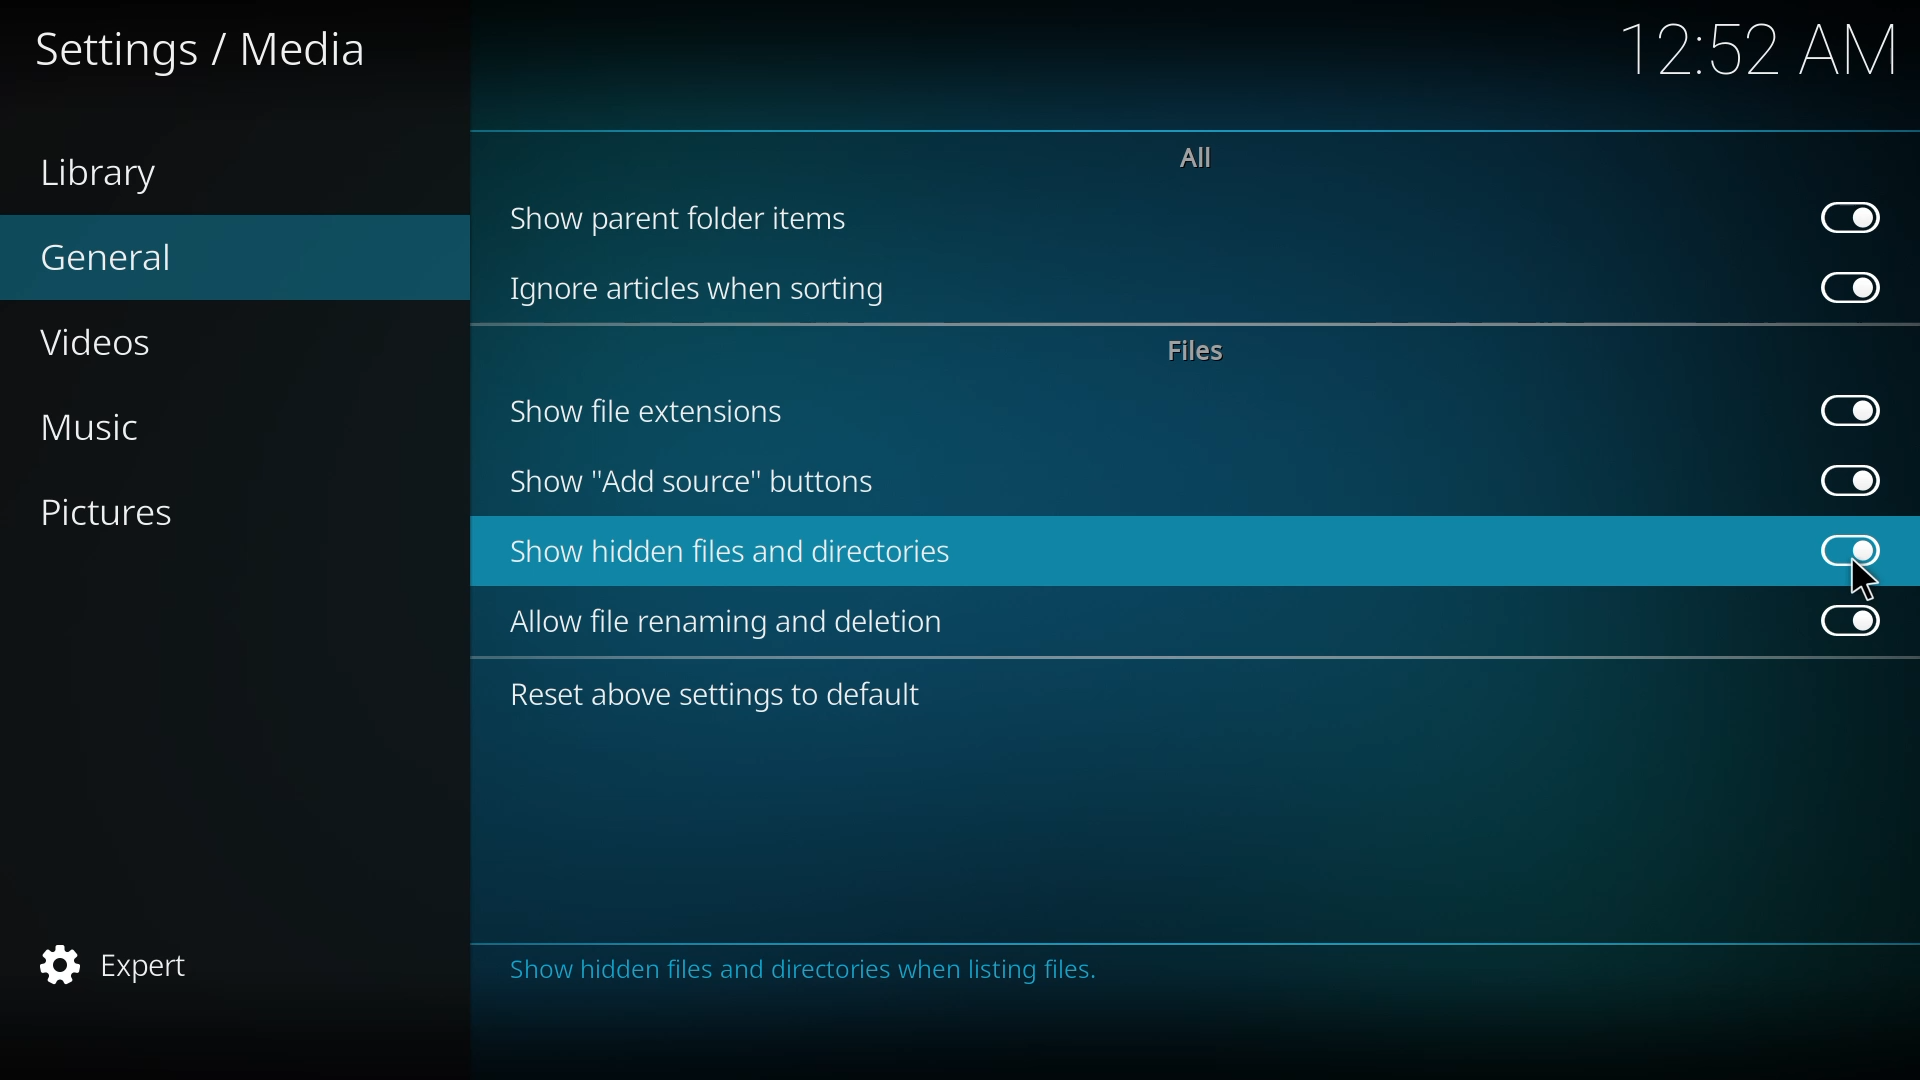 This screenshot has width=1920, height=1080. I want to click on all, so click(1203, 159).